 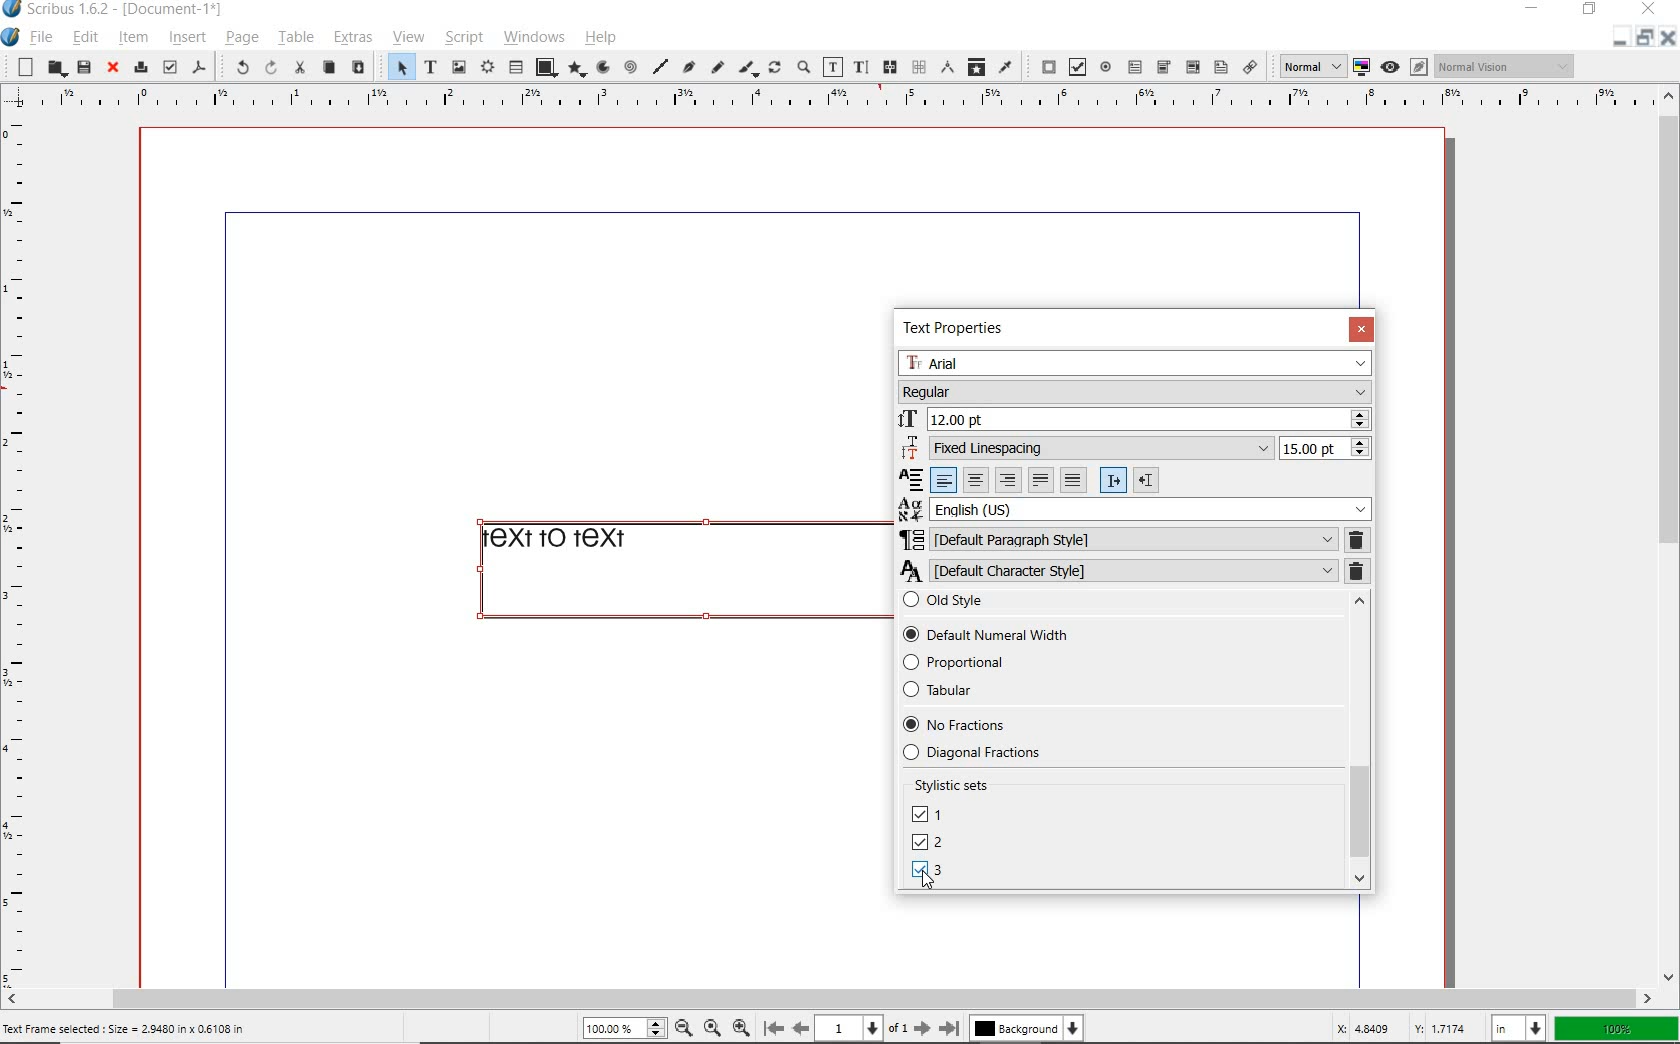 I want to click on Forced justified, so click(x=1075, y=479).